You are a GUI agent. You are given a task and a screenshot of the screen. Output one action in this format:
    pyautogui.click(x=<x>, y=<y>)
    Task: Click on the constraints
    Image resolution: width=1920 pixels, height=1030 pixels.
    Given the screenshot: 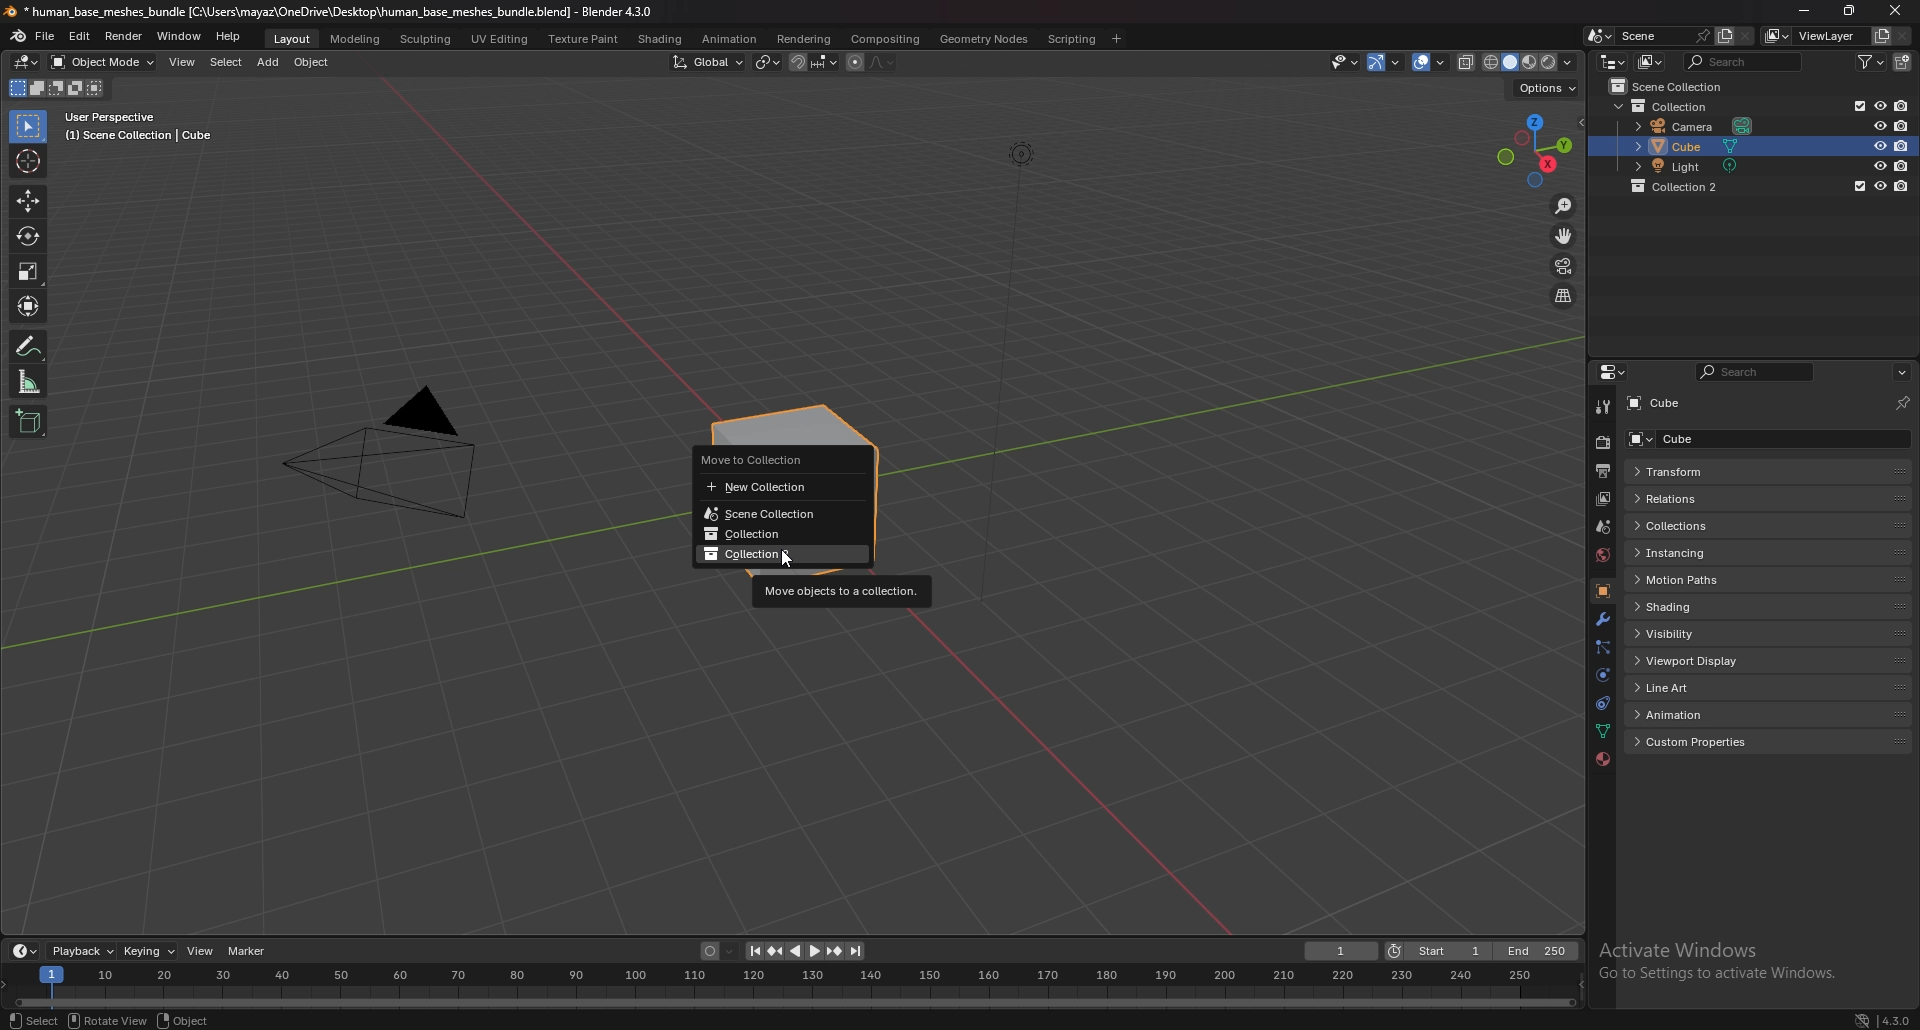 What is the action you would take?
    pyautogui.click(x=1601, y=704)
    